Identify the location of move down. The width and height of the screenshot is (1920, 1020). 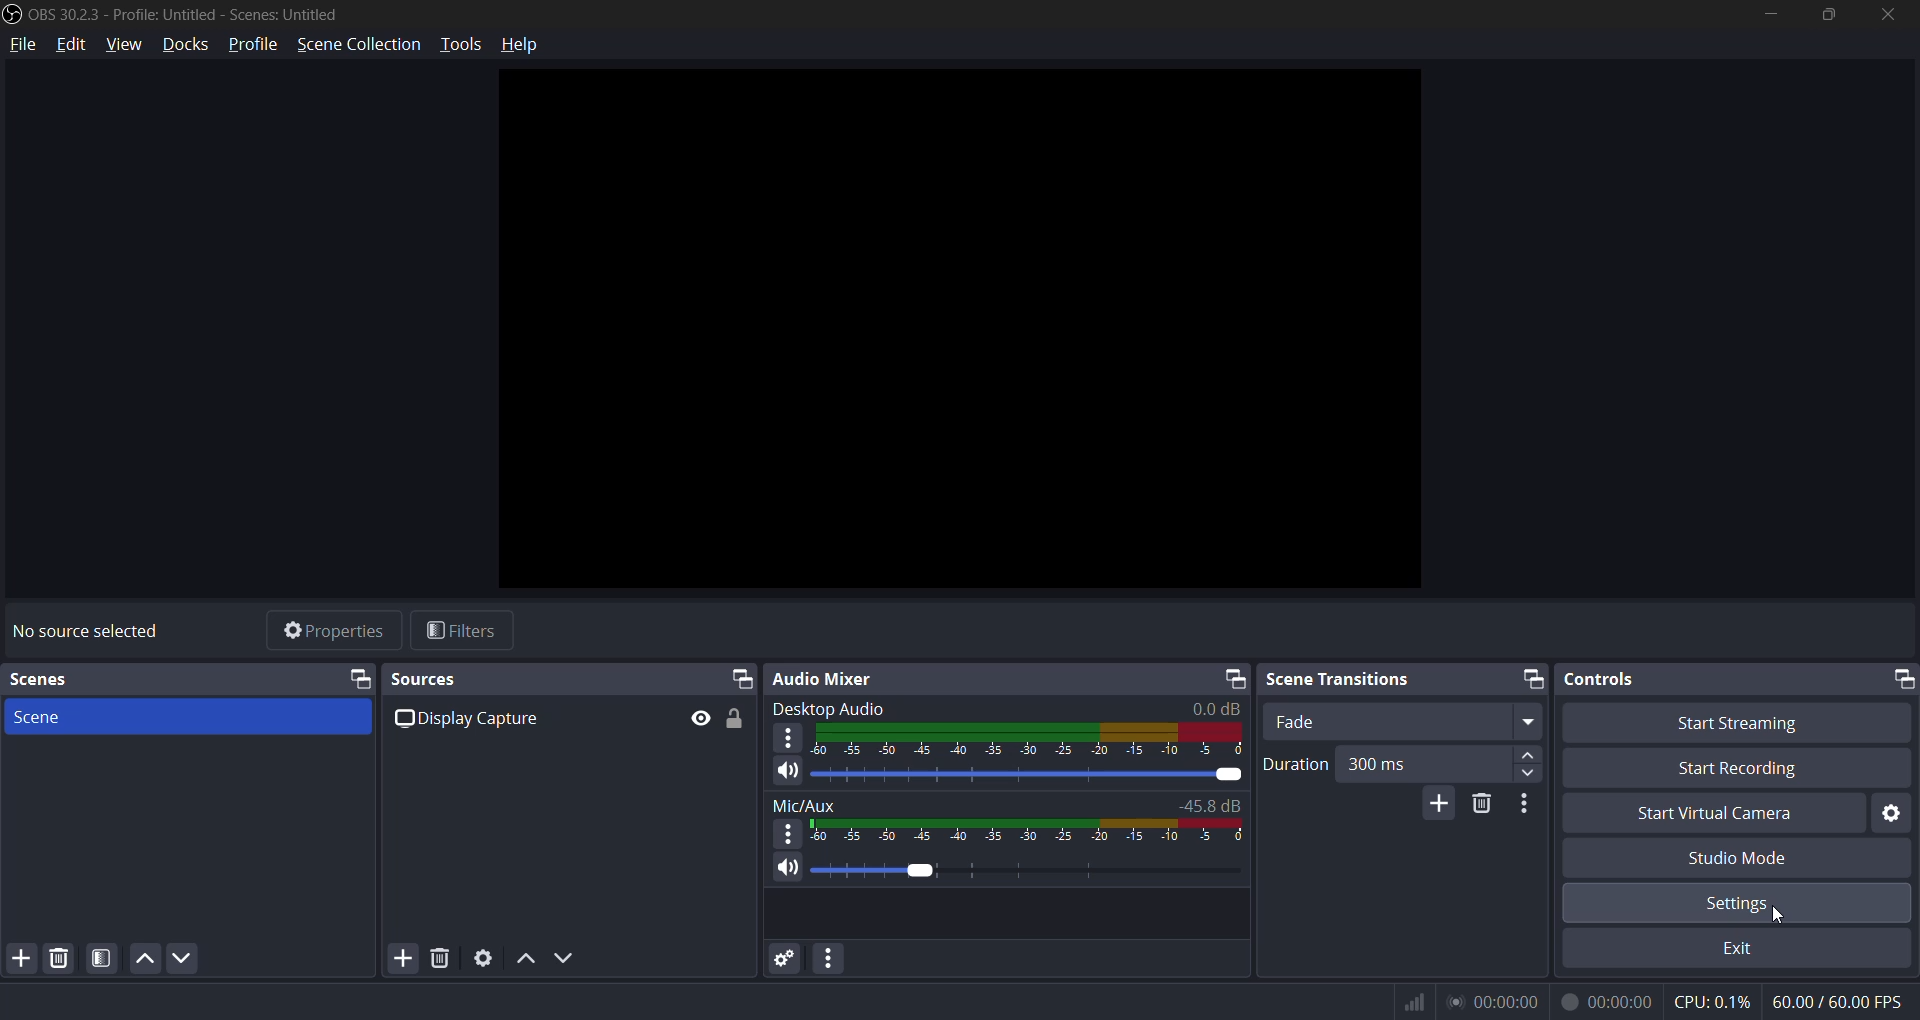
(564, 957).